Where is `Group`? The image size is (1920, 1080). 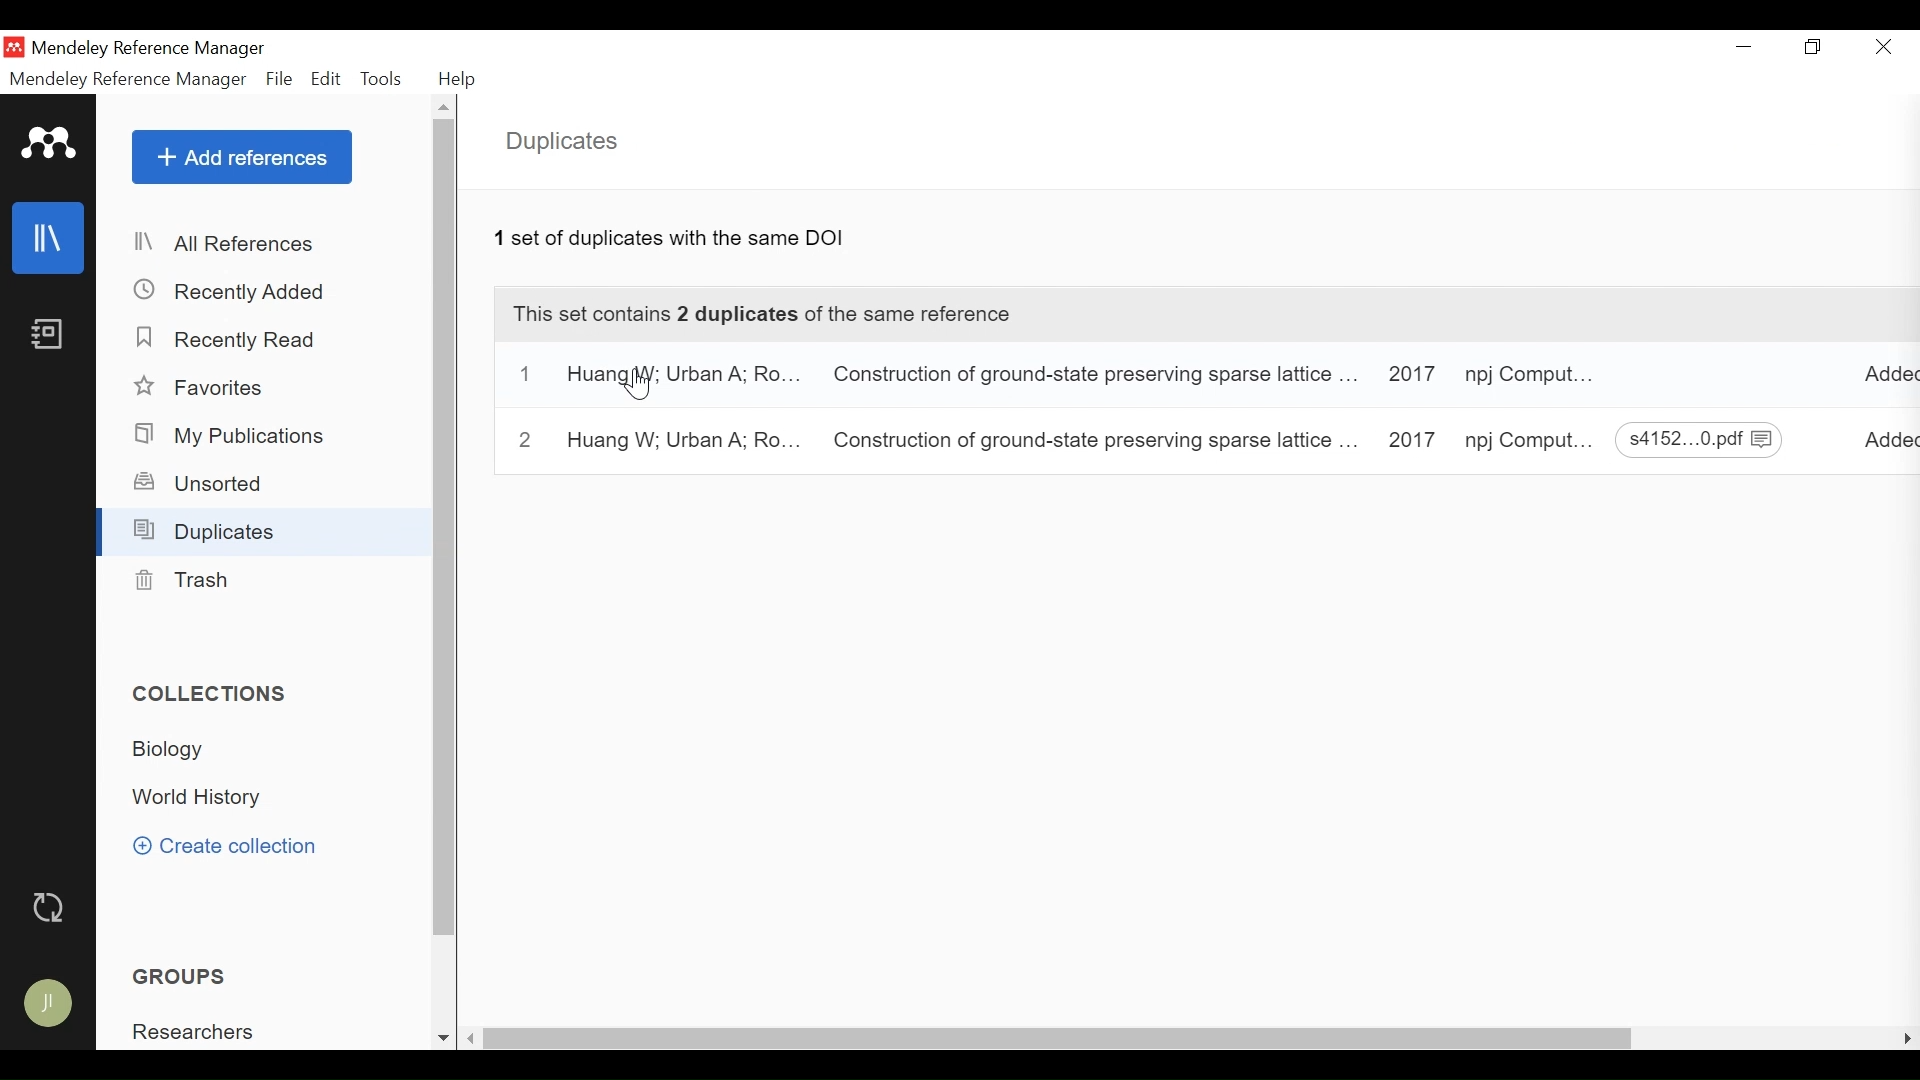
Group is located at coordinates (194, 1030).